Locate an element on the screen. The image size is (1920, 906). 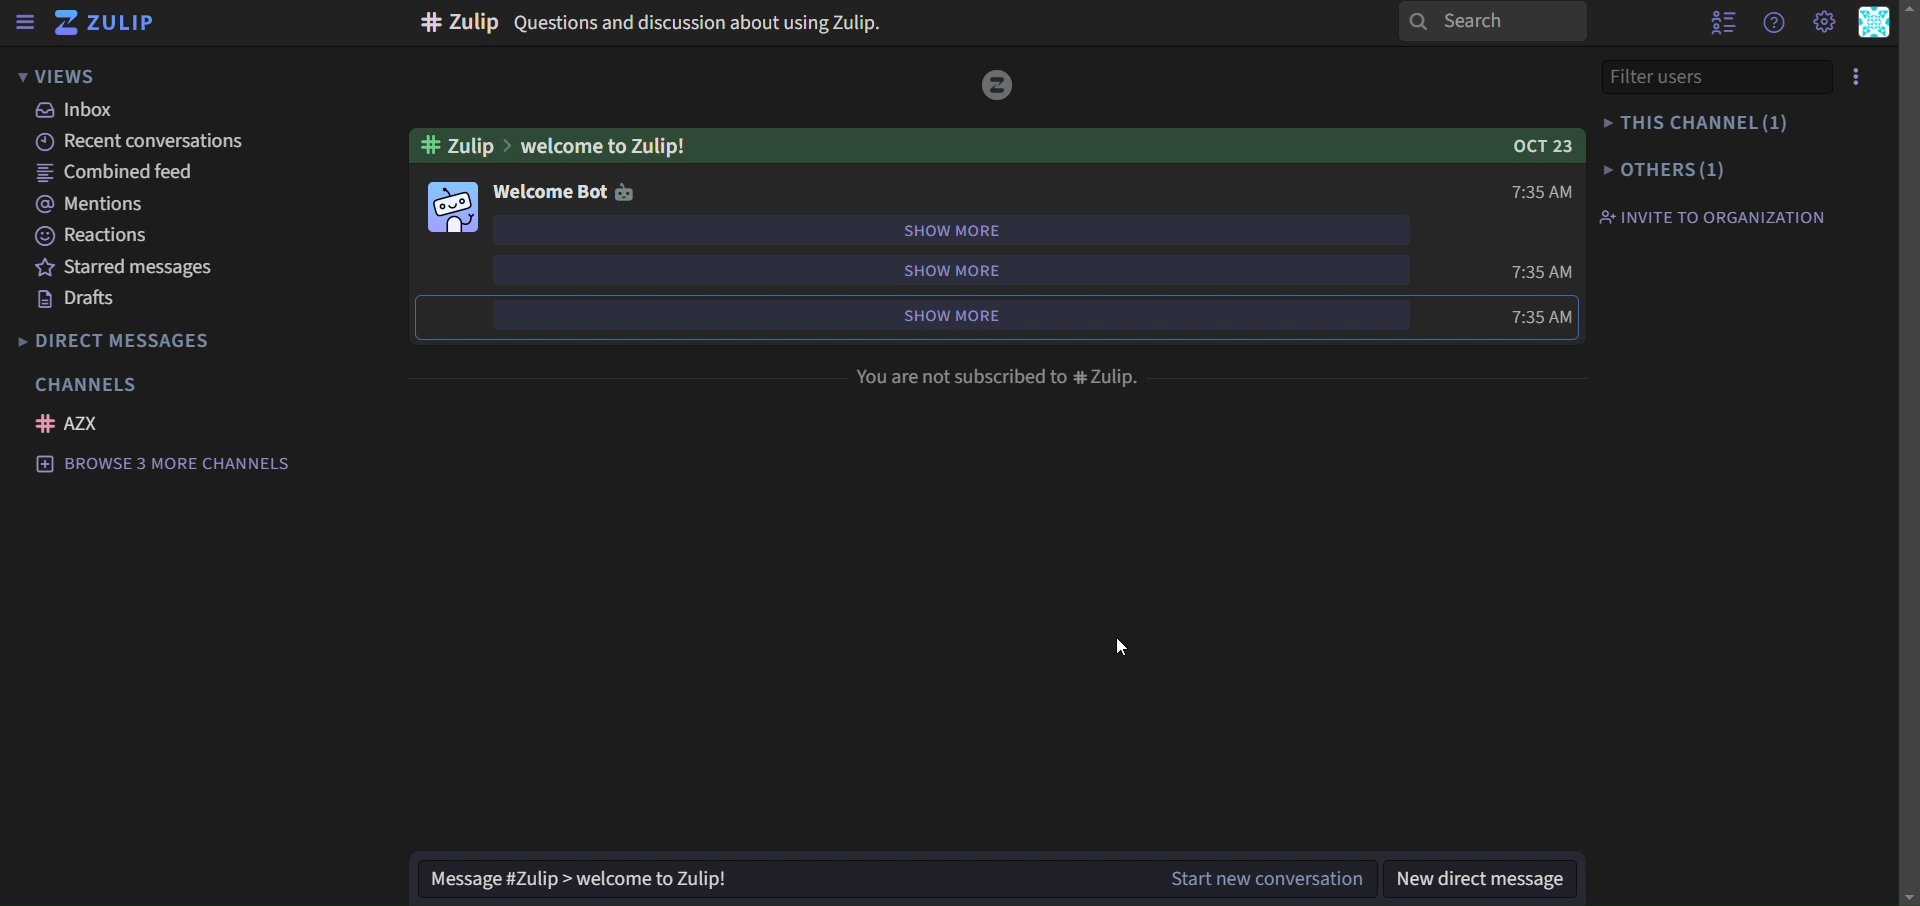
welcome to Zulip is located at coordinates (572, 142).